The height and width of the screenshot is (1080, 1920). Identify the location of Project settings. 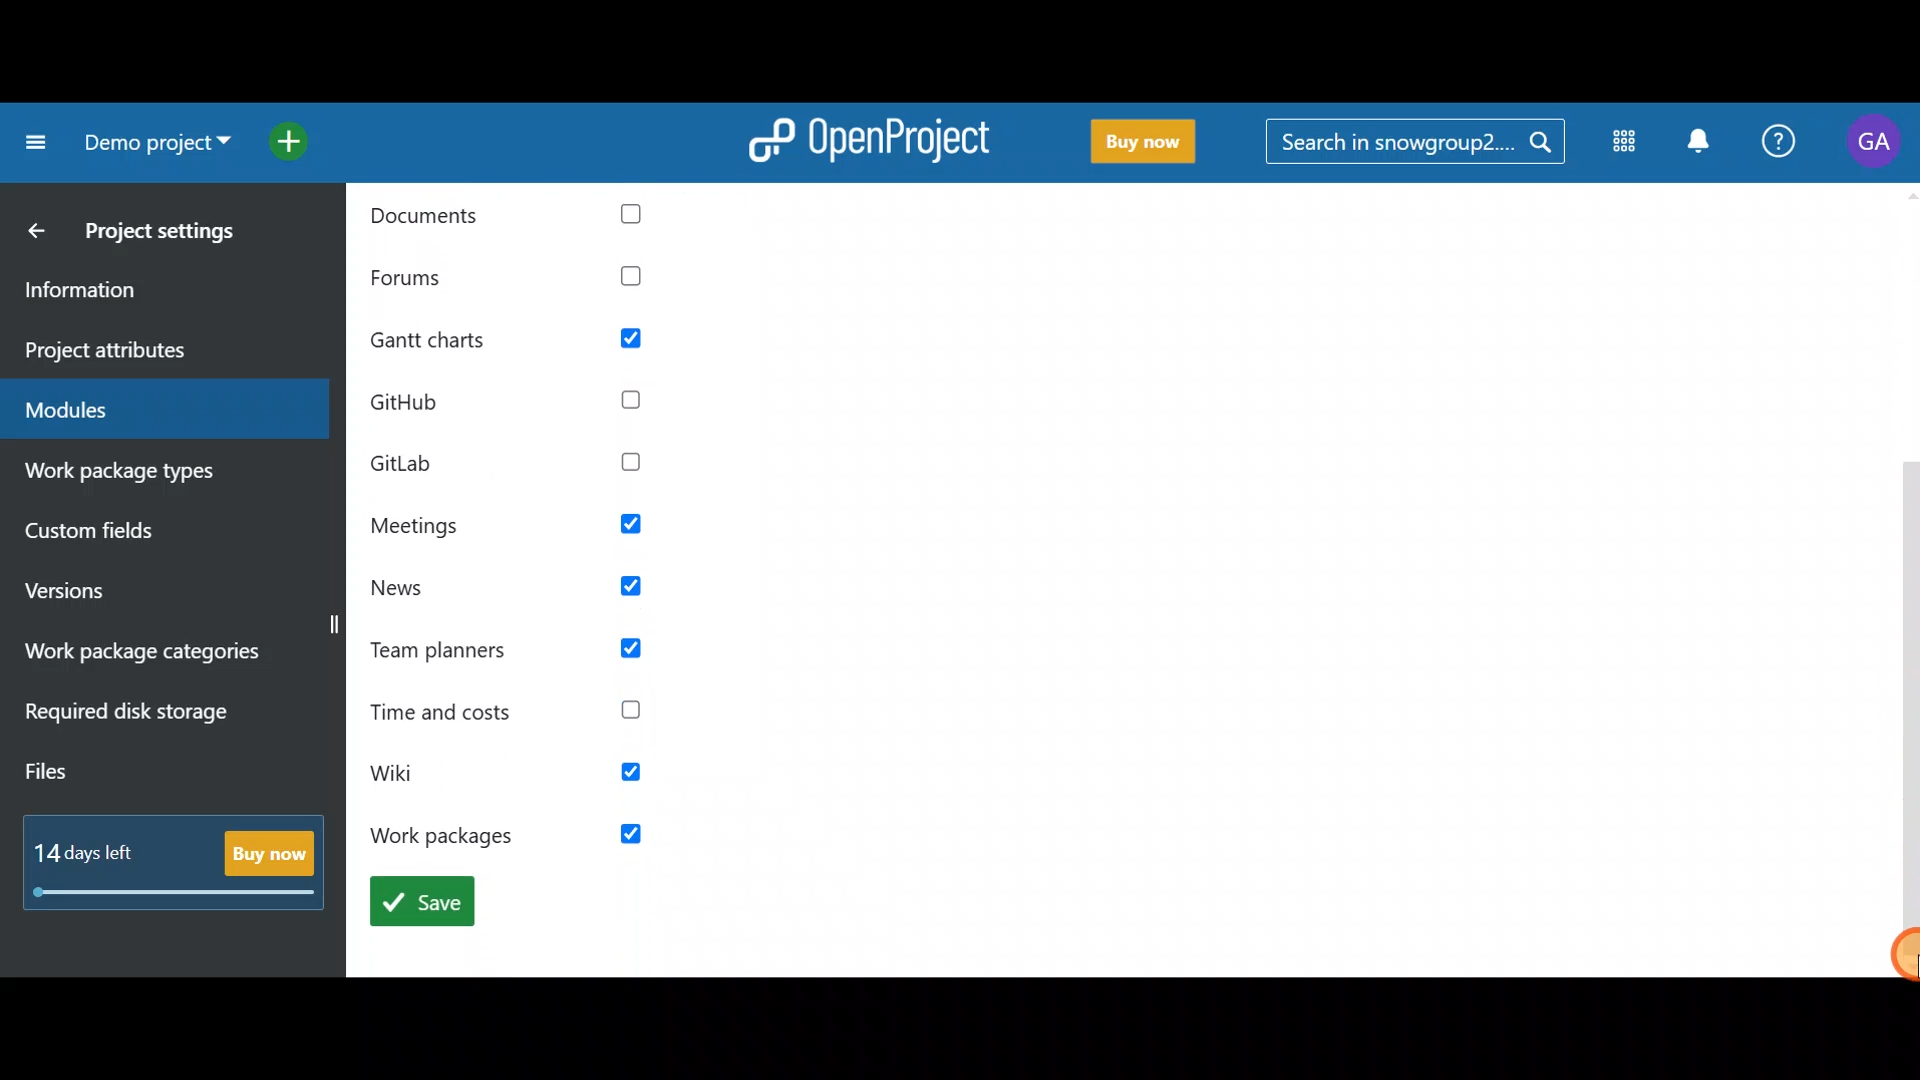
(170, 236).